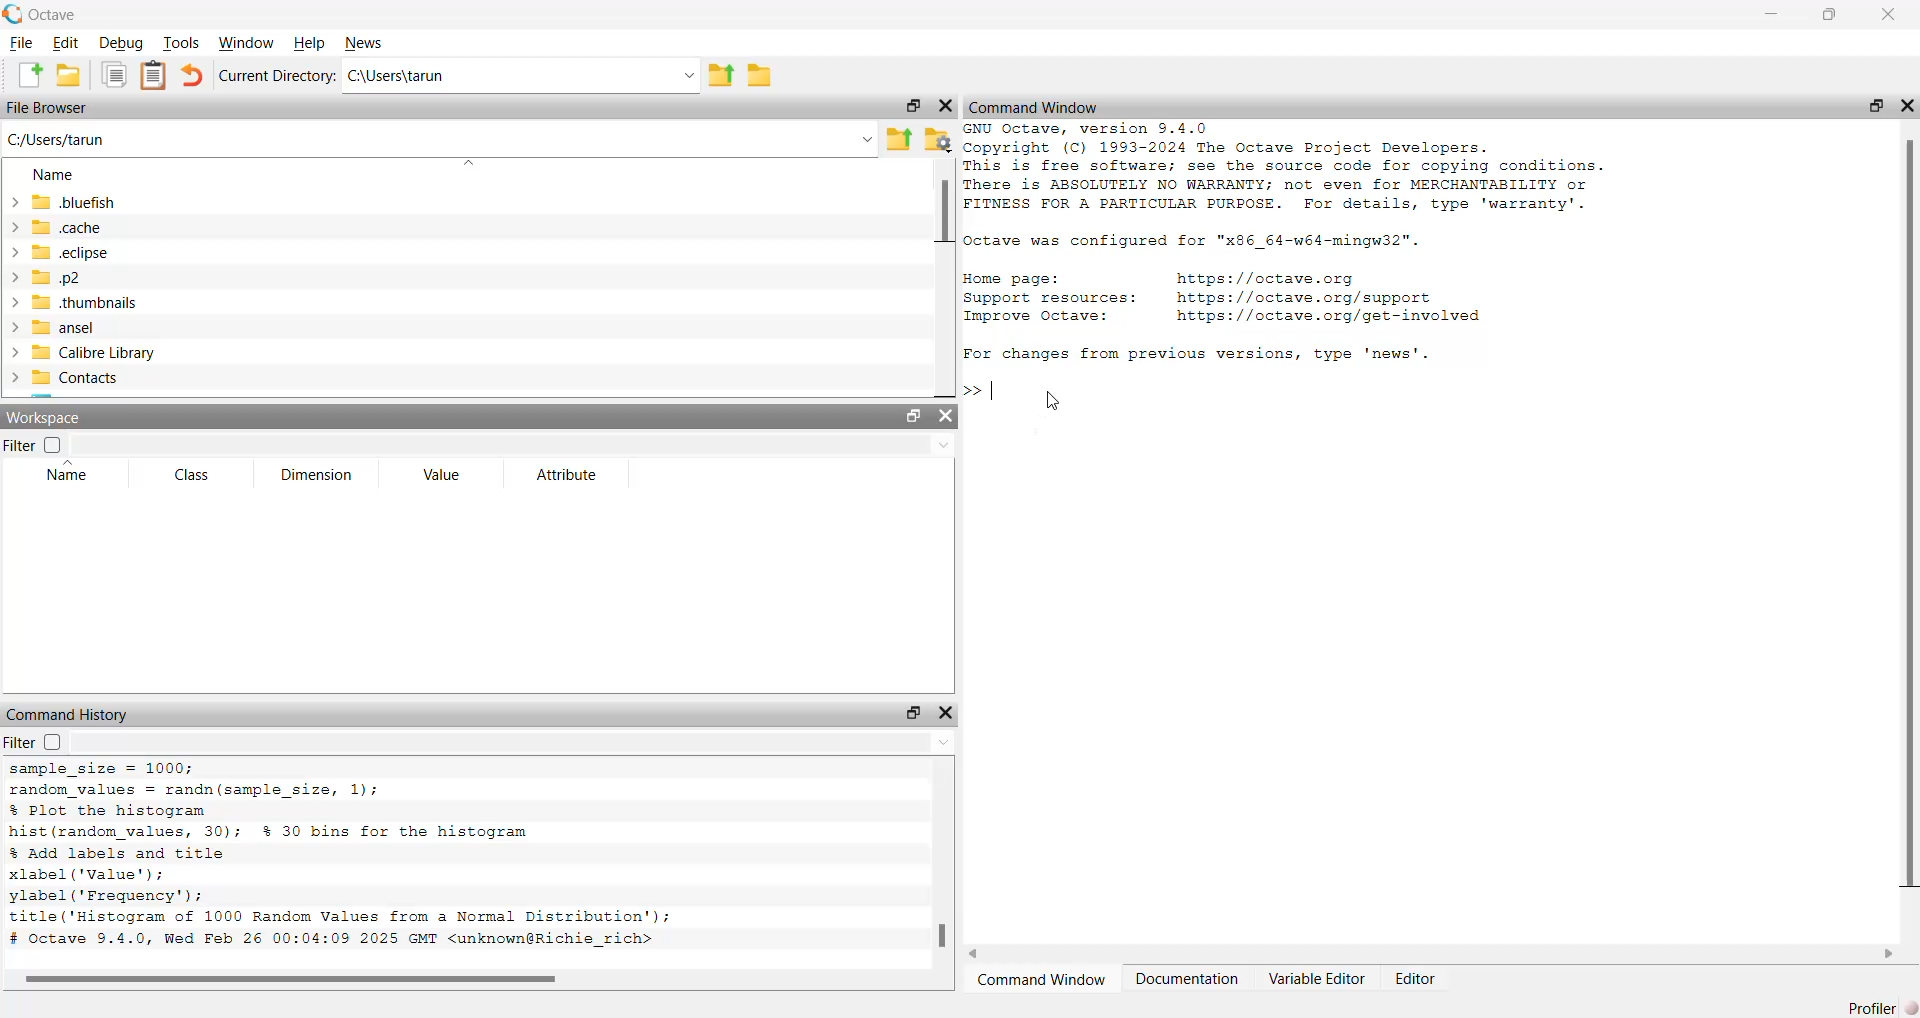  What do you see at coordinates (914, 415) in the screenshot?
I see `maximize` at bounding box center [914, 415].